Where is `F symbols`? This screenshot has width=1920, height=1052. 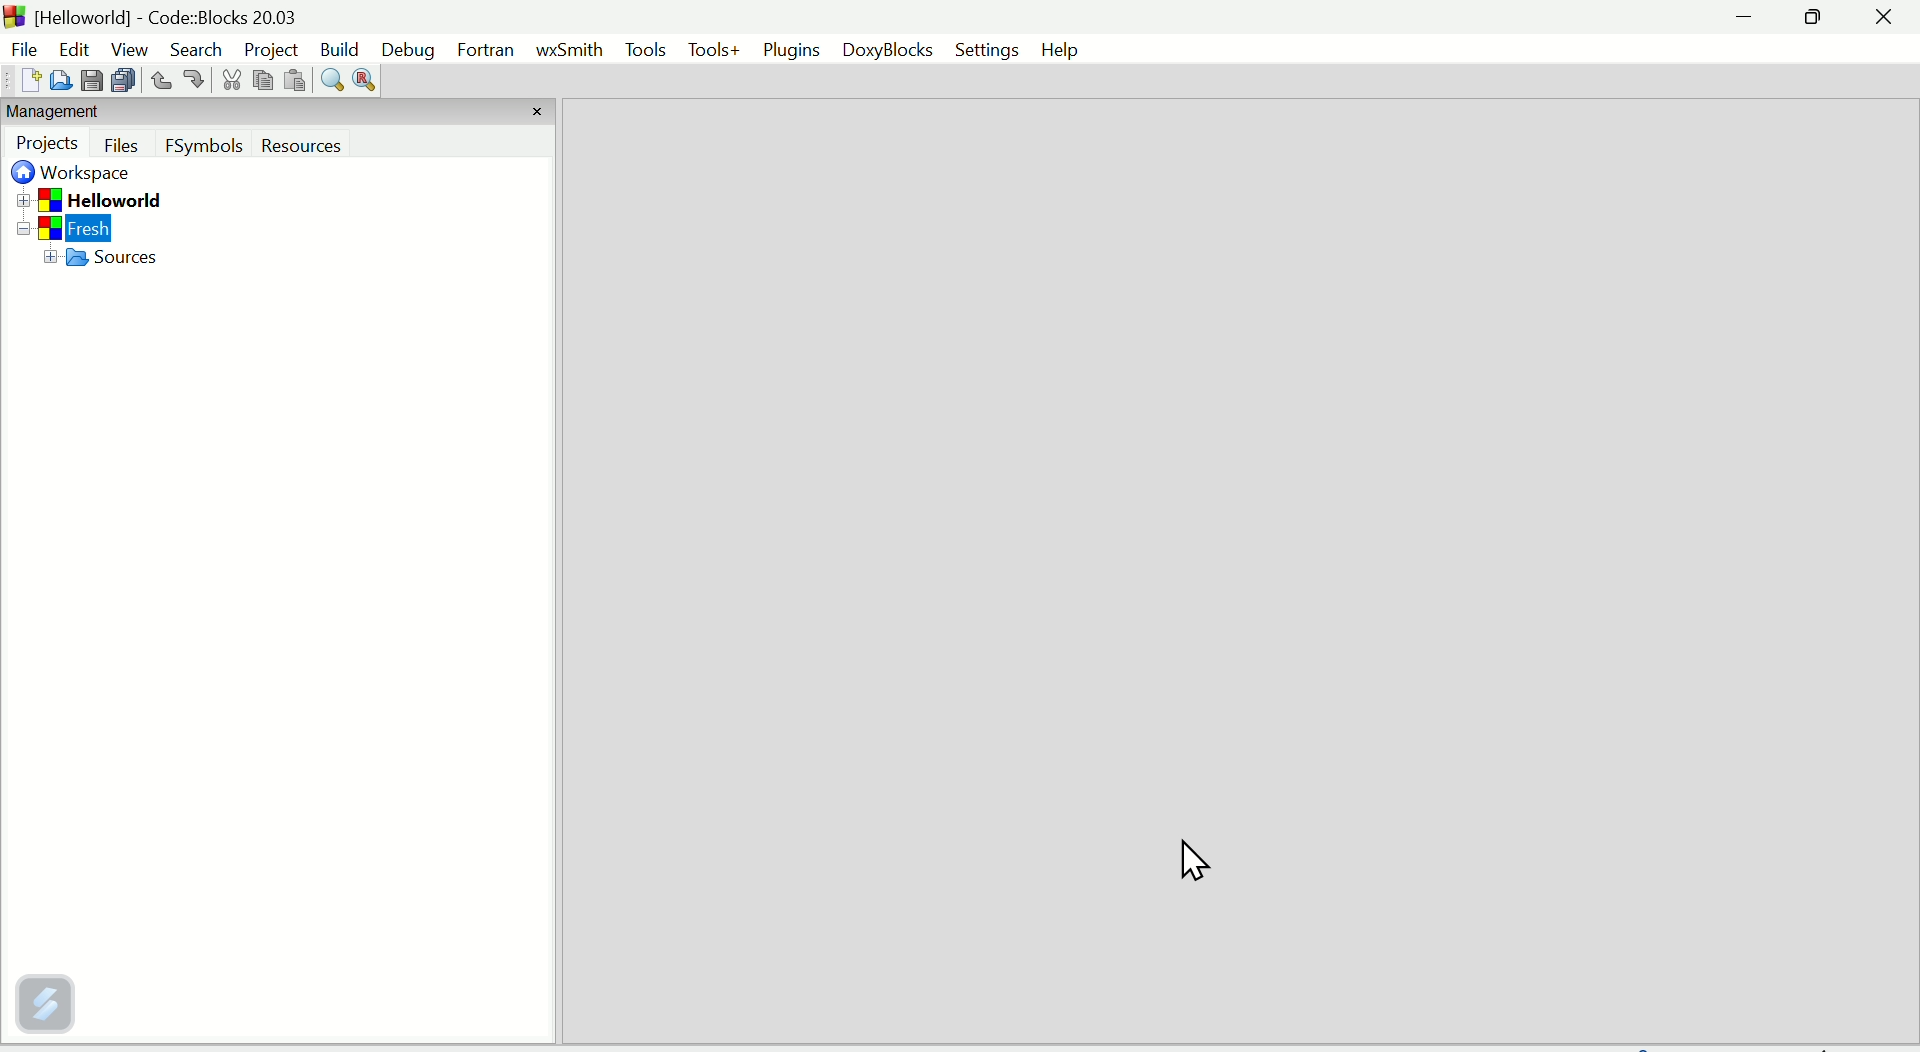 F symbols is located at coordinates (205, 150).